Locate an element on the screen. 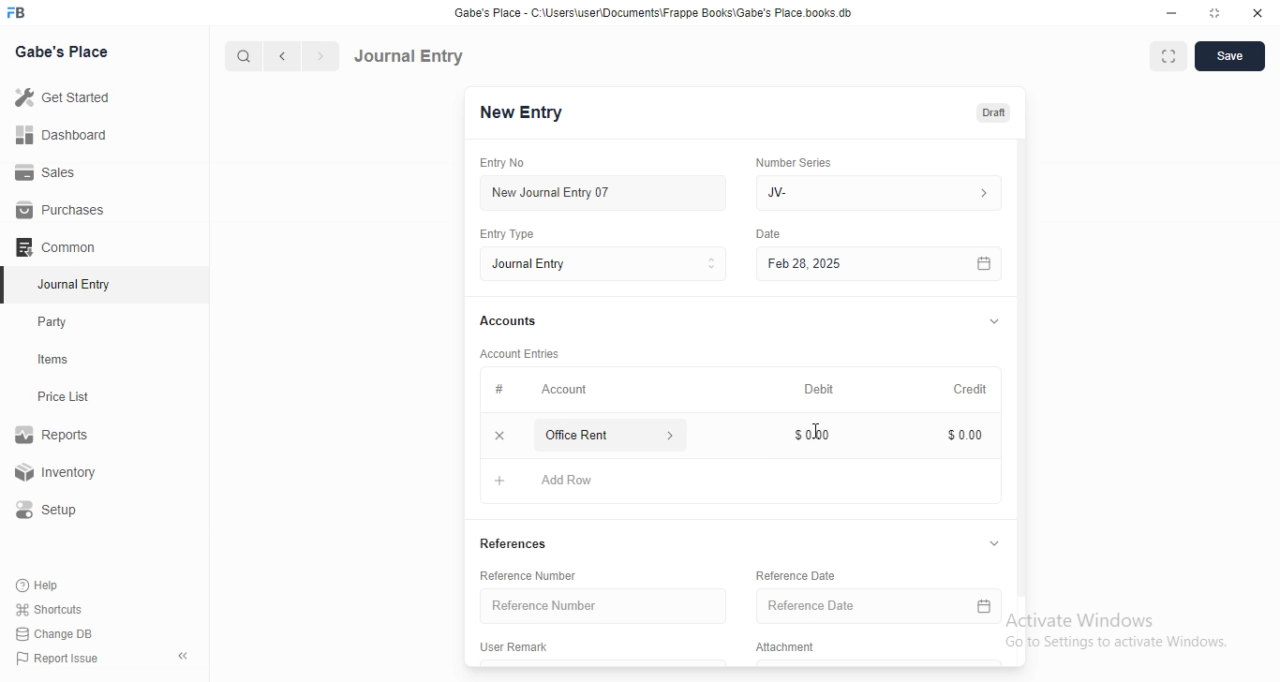 The image size is (1280, 682). ‘Reference Number is located at coordinates (529, 575).